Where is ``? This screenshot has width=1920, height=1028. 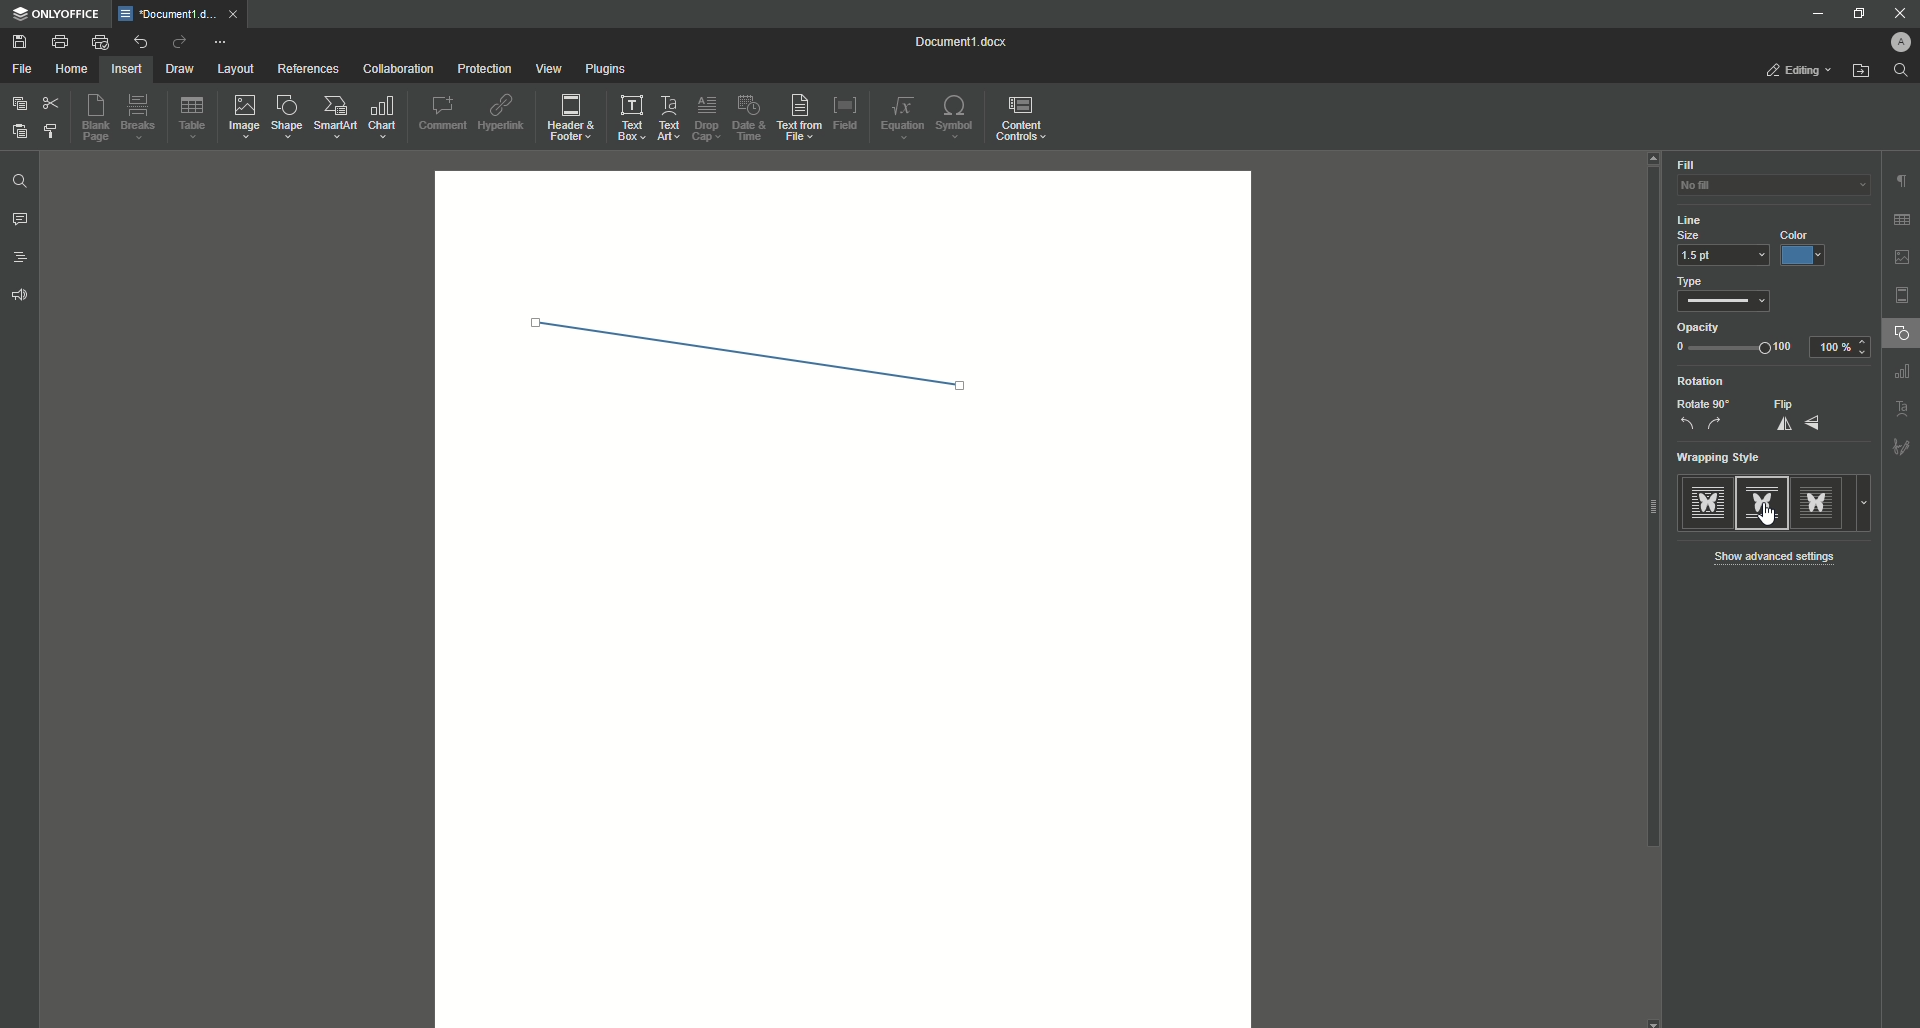
 is located at coordinates (1900, 374).